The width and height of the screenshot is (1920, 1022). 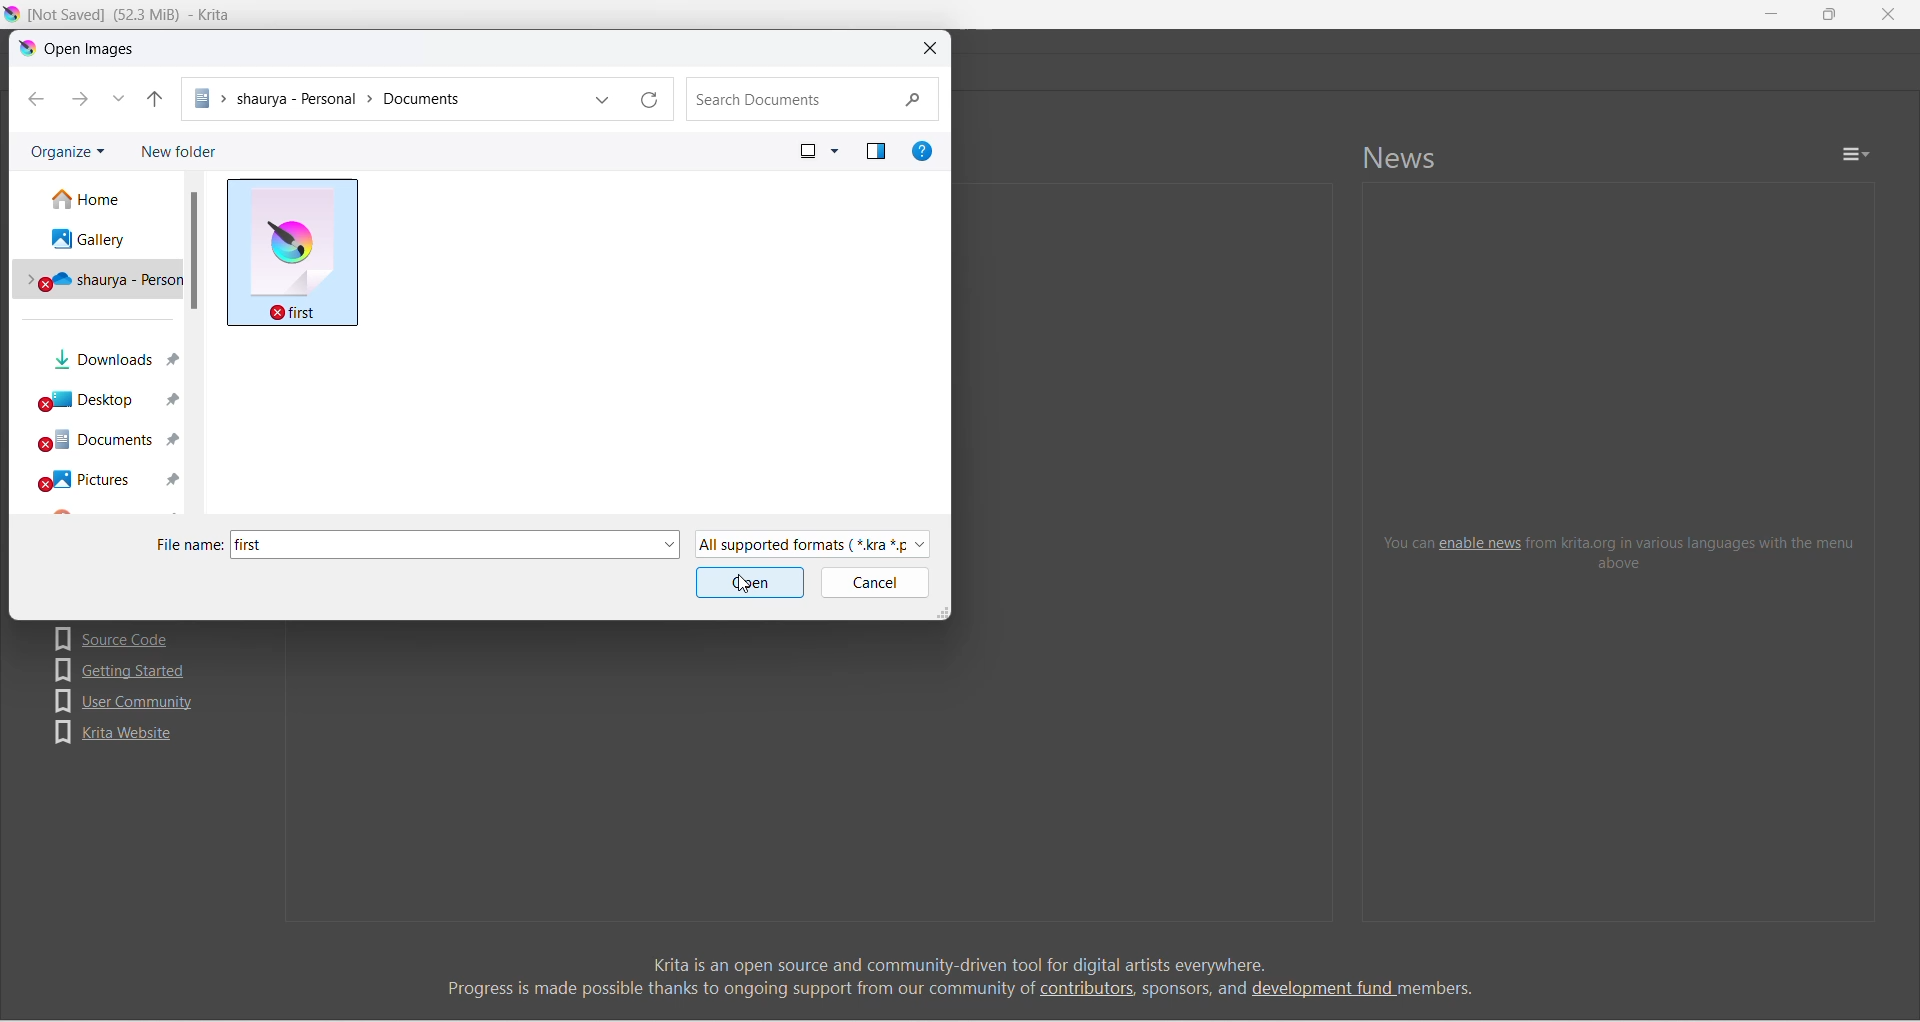 I want to click on file name box, so click(x=463, y=545).